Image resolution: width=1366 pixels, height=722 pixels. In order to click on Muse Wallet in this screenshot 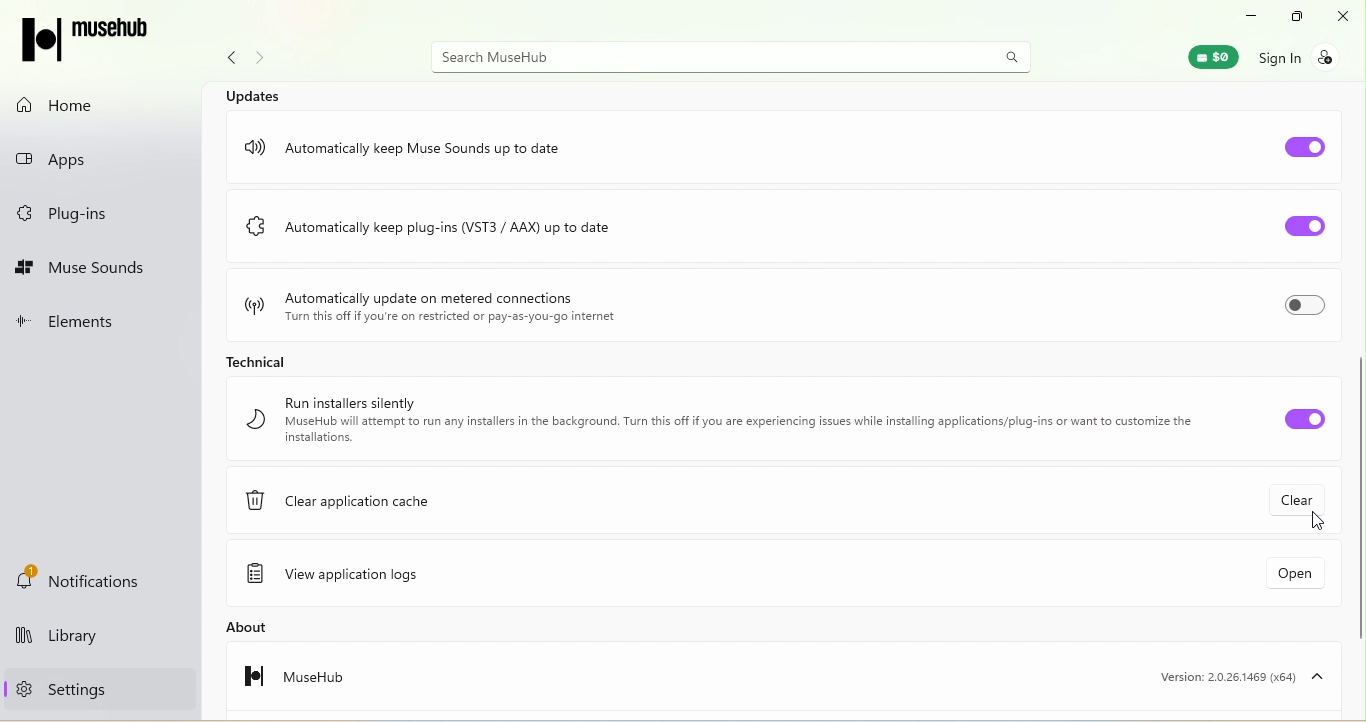, I will do `click(1203, 56)`.